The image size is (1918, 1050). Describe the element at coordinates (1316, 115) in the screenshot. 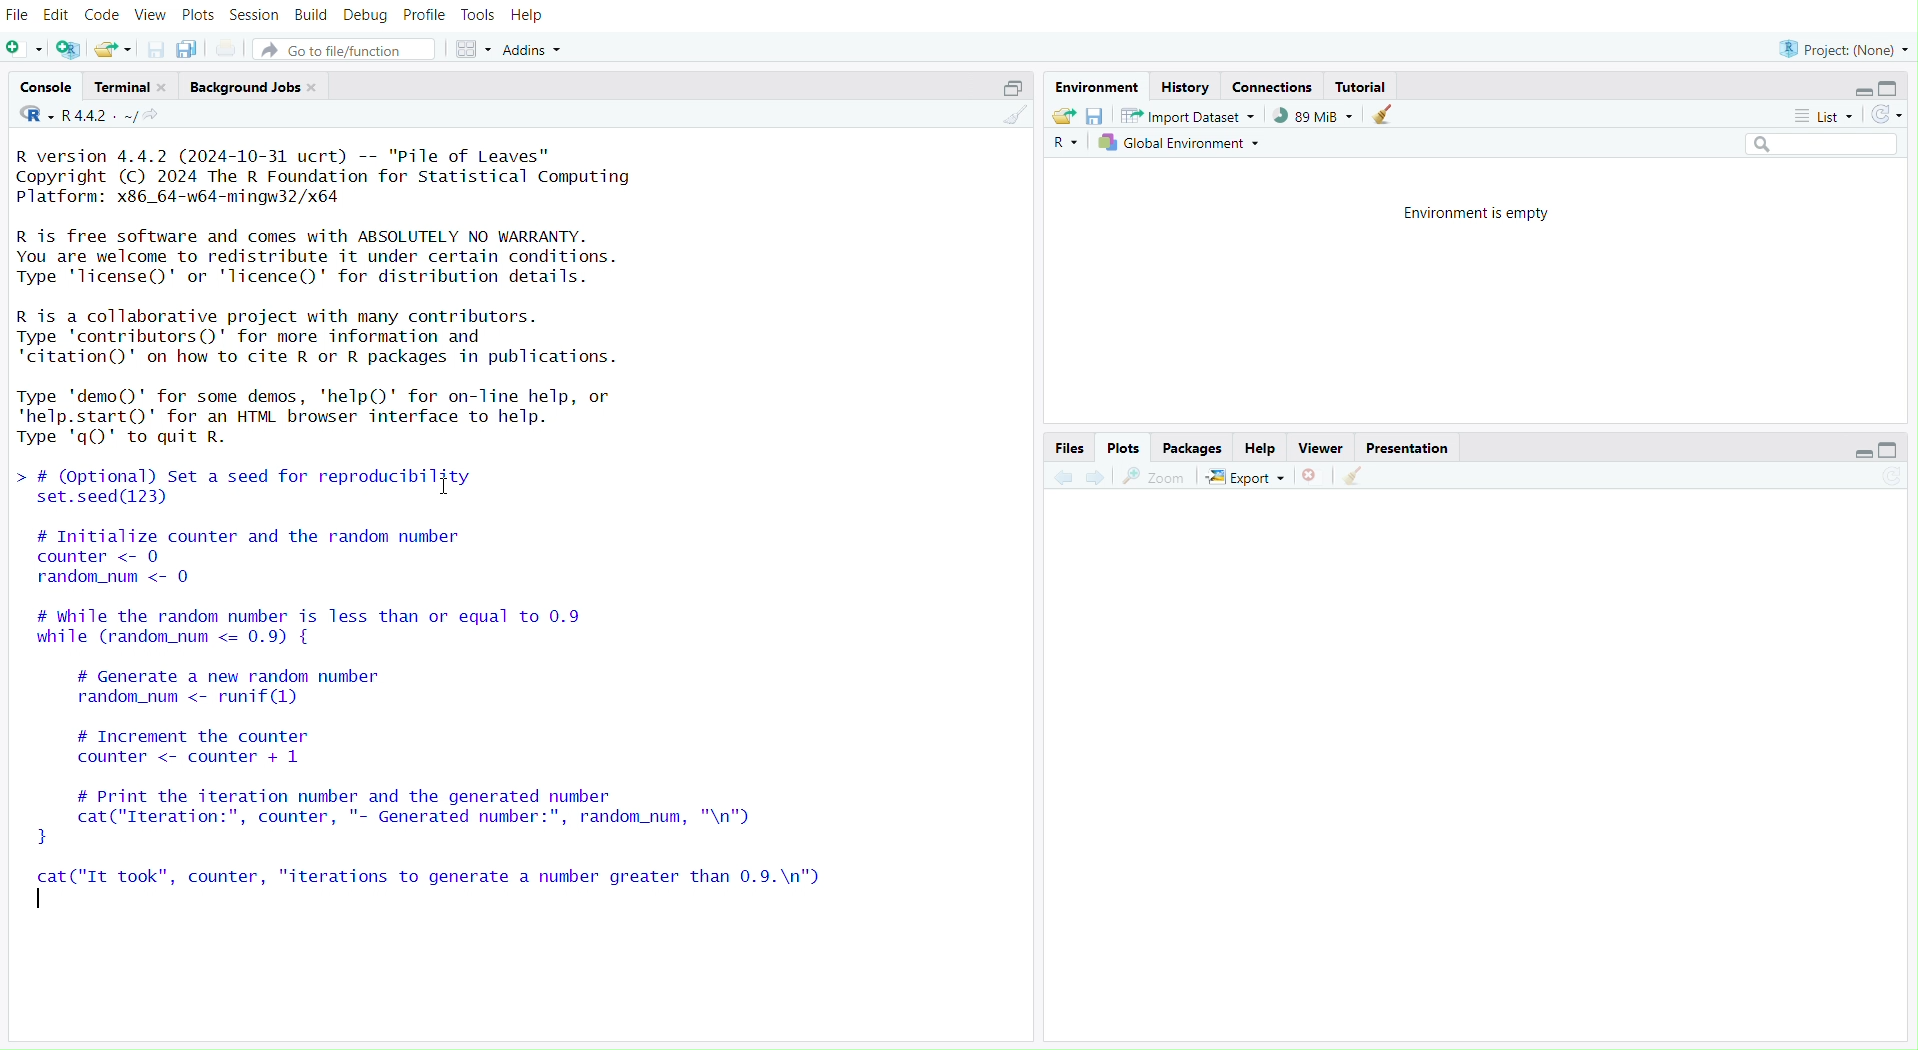

I see `89kib used by R session (Source: Windows System)` at that location.